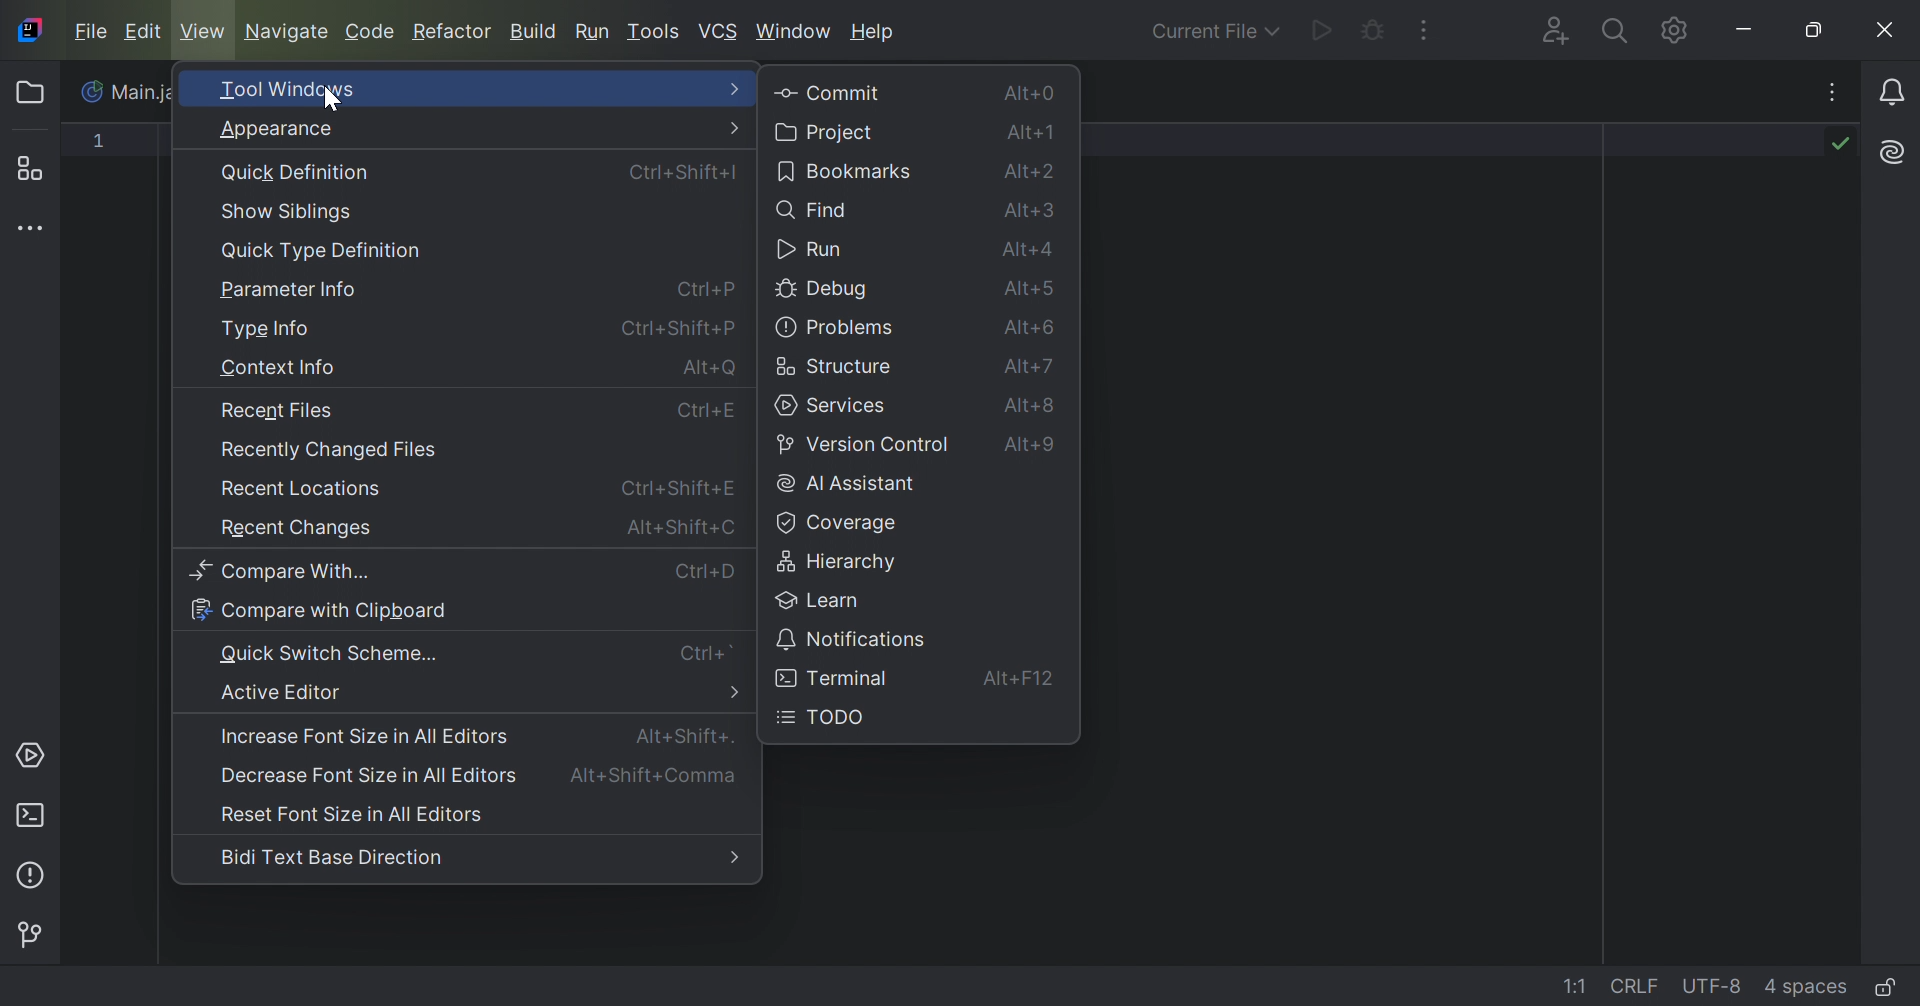 Image resolution: width=1920 pixels, height=1006 pixels. Describe the element at coordinates (1033, 171) in the screenshot. I see `Alt+2` at that location.